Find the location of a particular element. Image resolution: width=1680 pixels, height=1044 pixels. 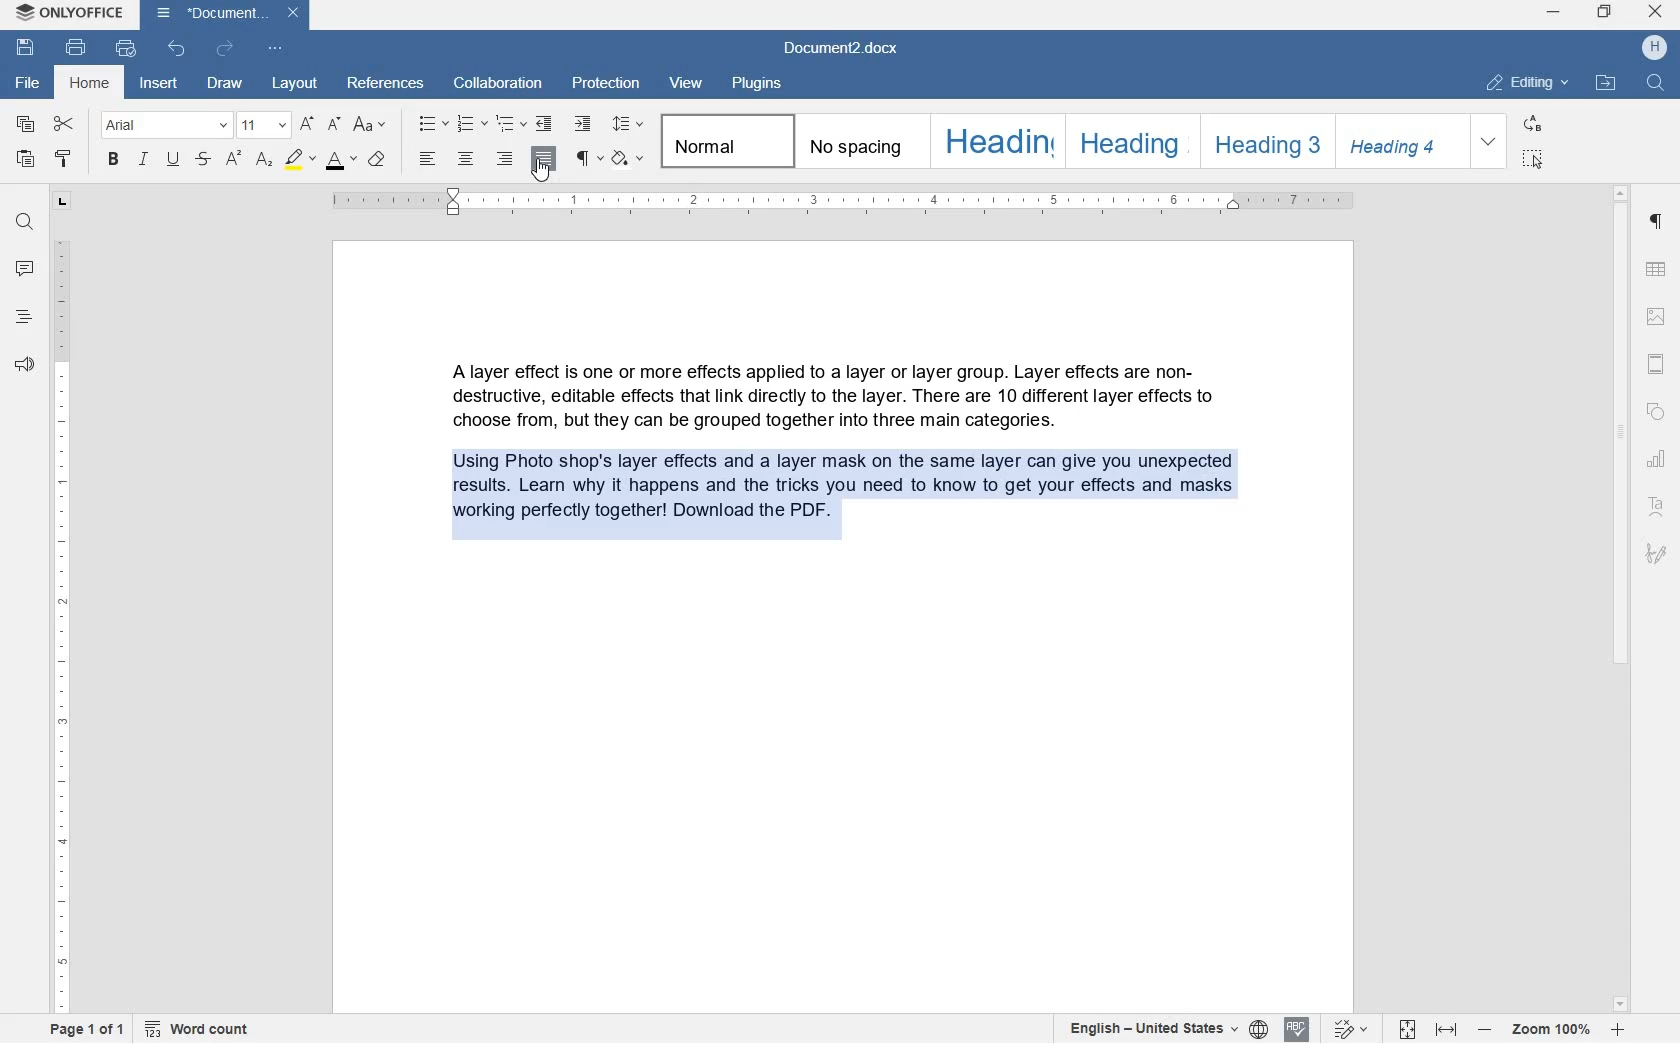

DOCUMENT2.DOCX is located at coordinates (226, 16).